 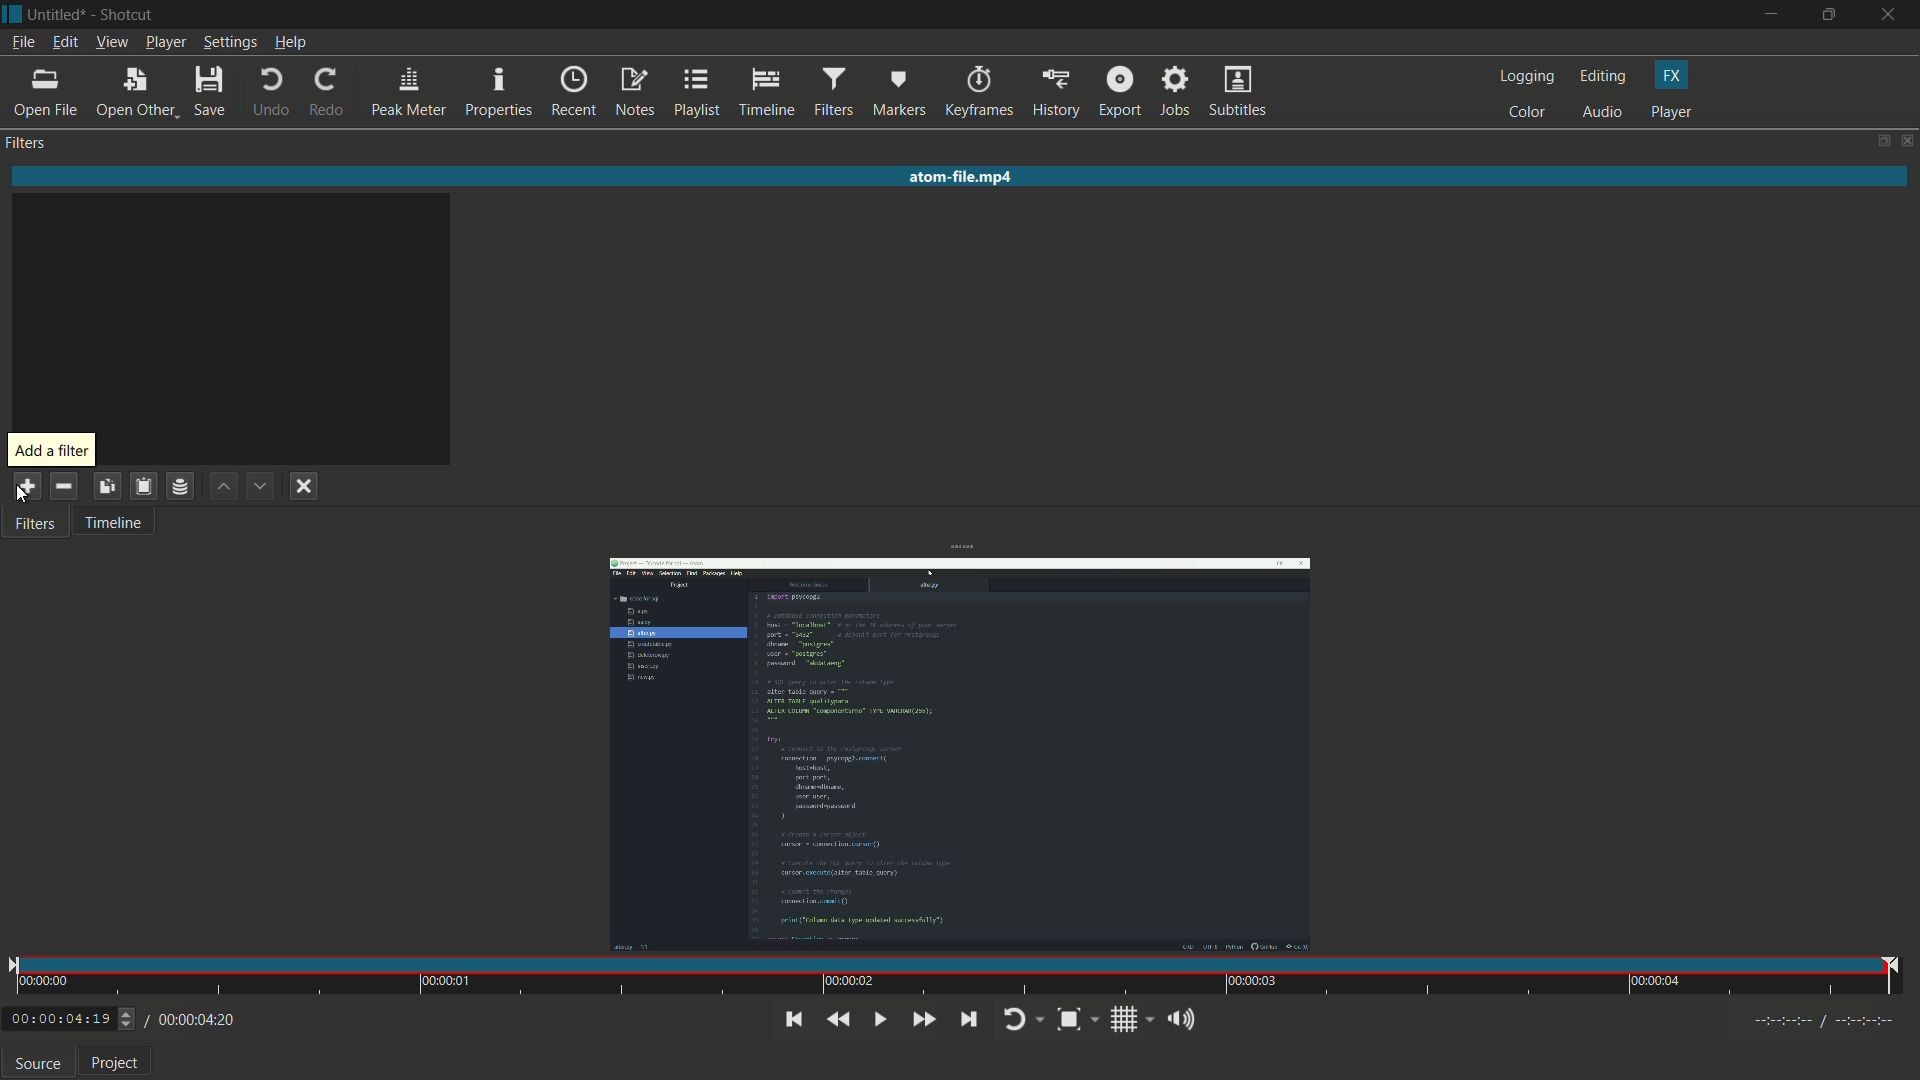 I want to click on undo, so click(x=268, y=93).